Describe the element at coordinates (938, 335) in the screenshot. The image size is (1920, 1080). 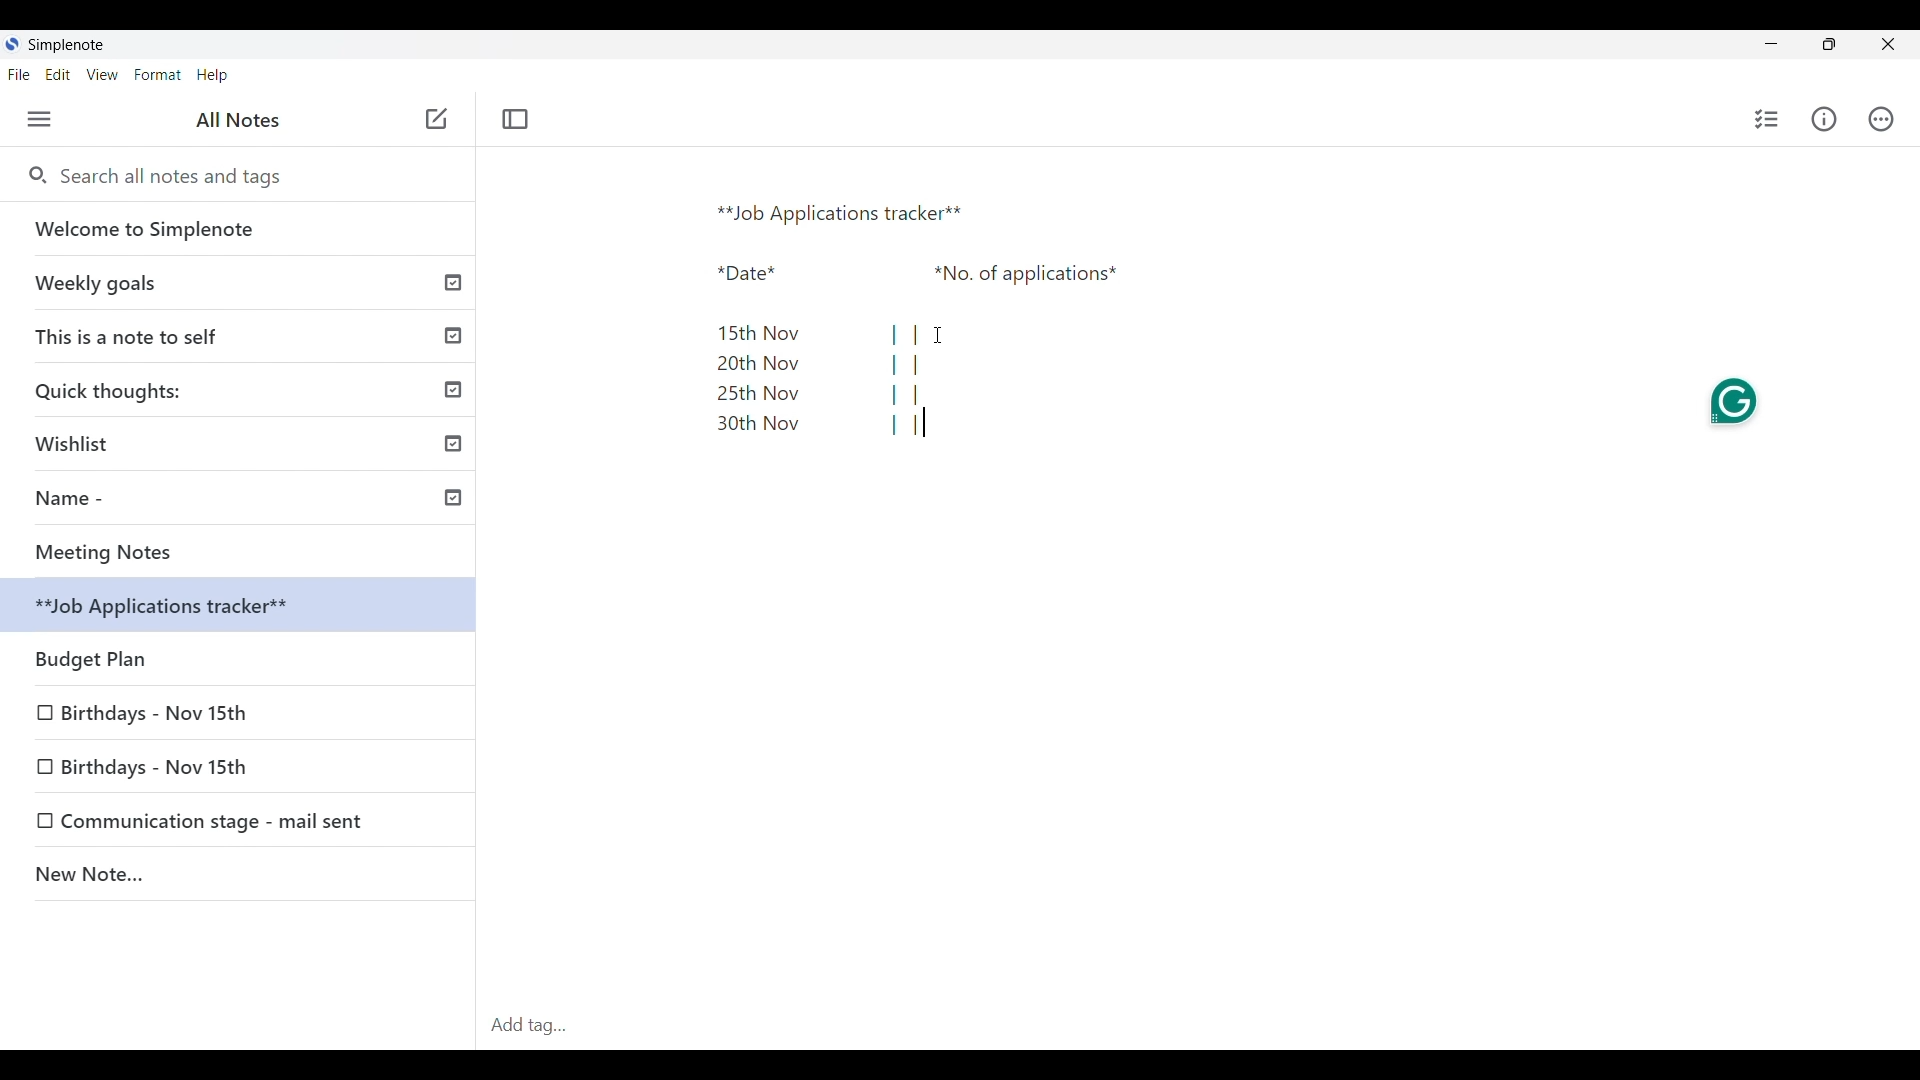
I see `Cursor` at that location.